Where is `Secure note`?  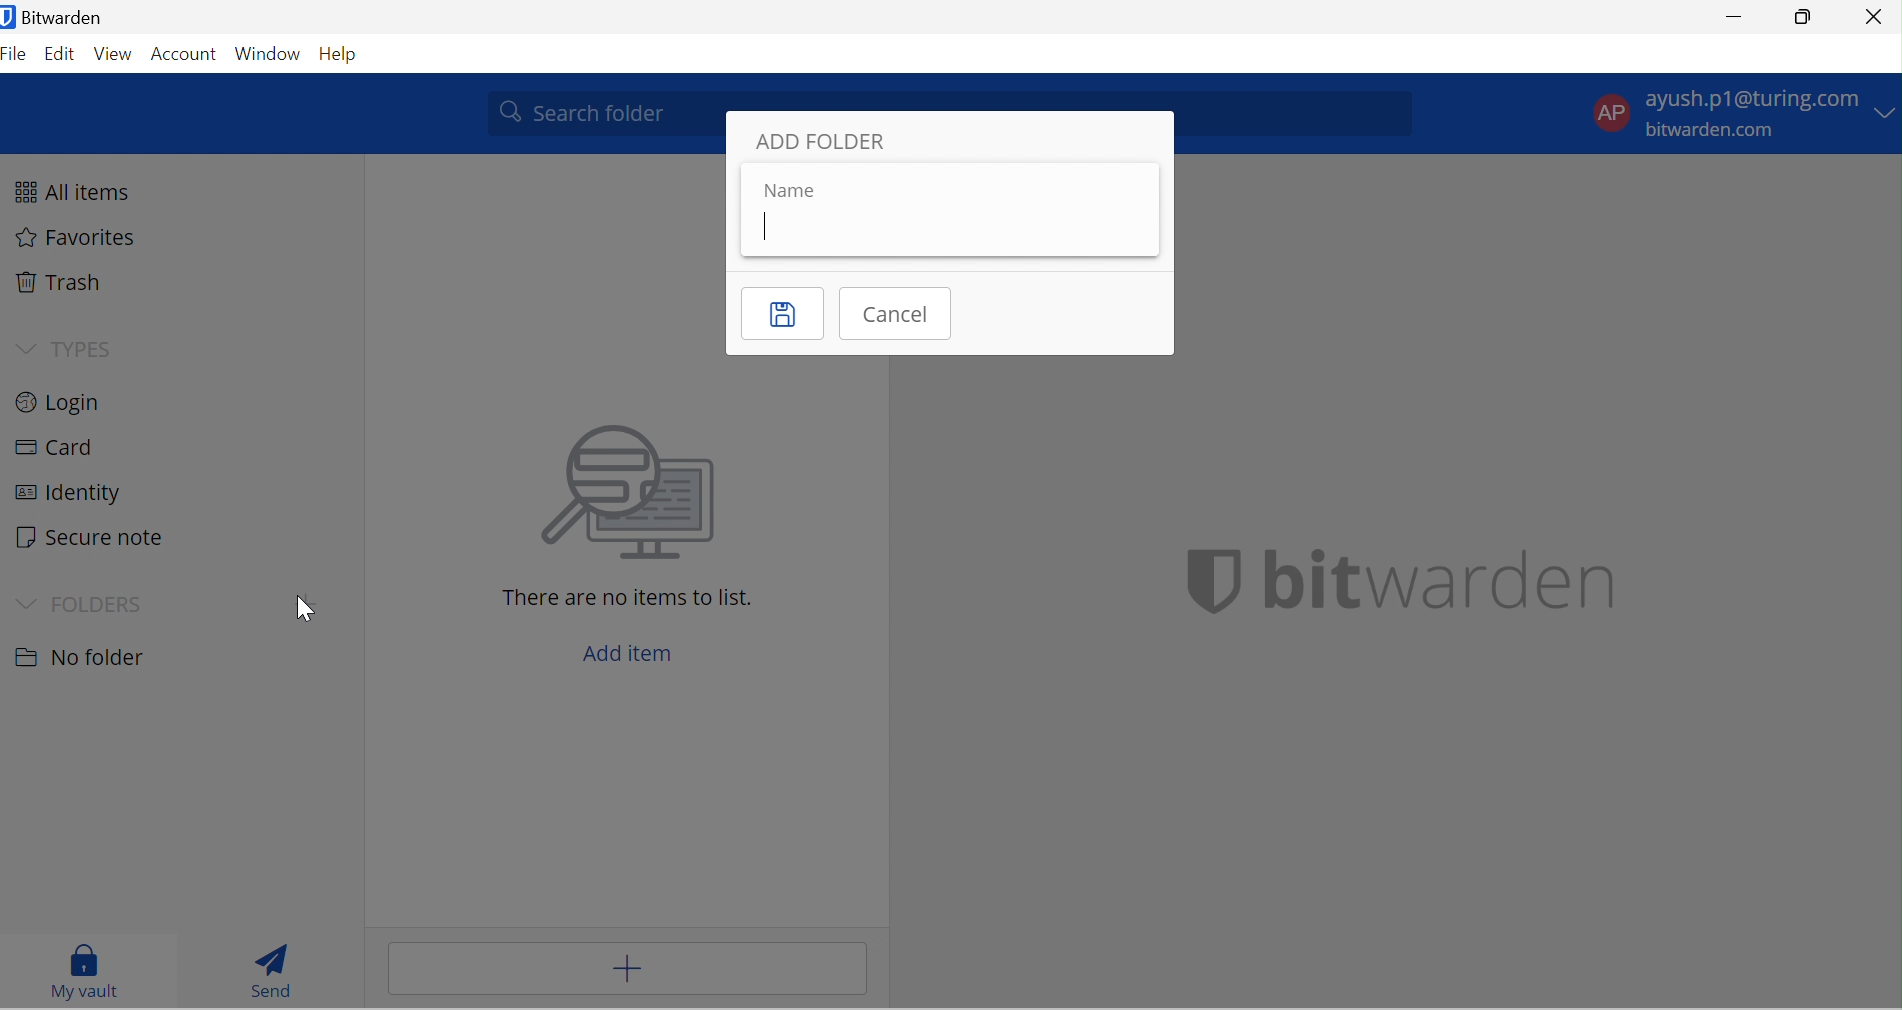
Secure note is located at coordinates (97, 538).